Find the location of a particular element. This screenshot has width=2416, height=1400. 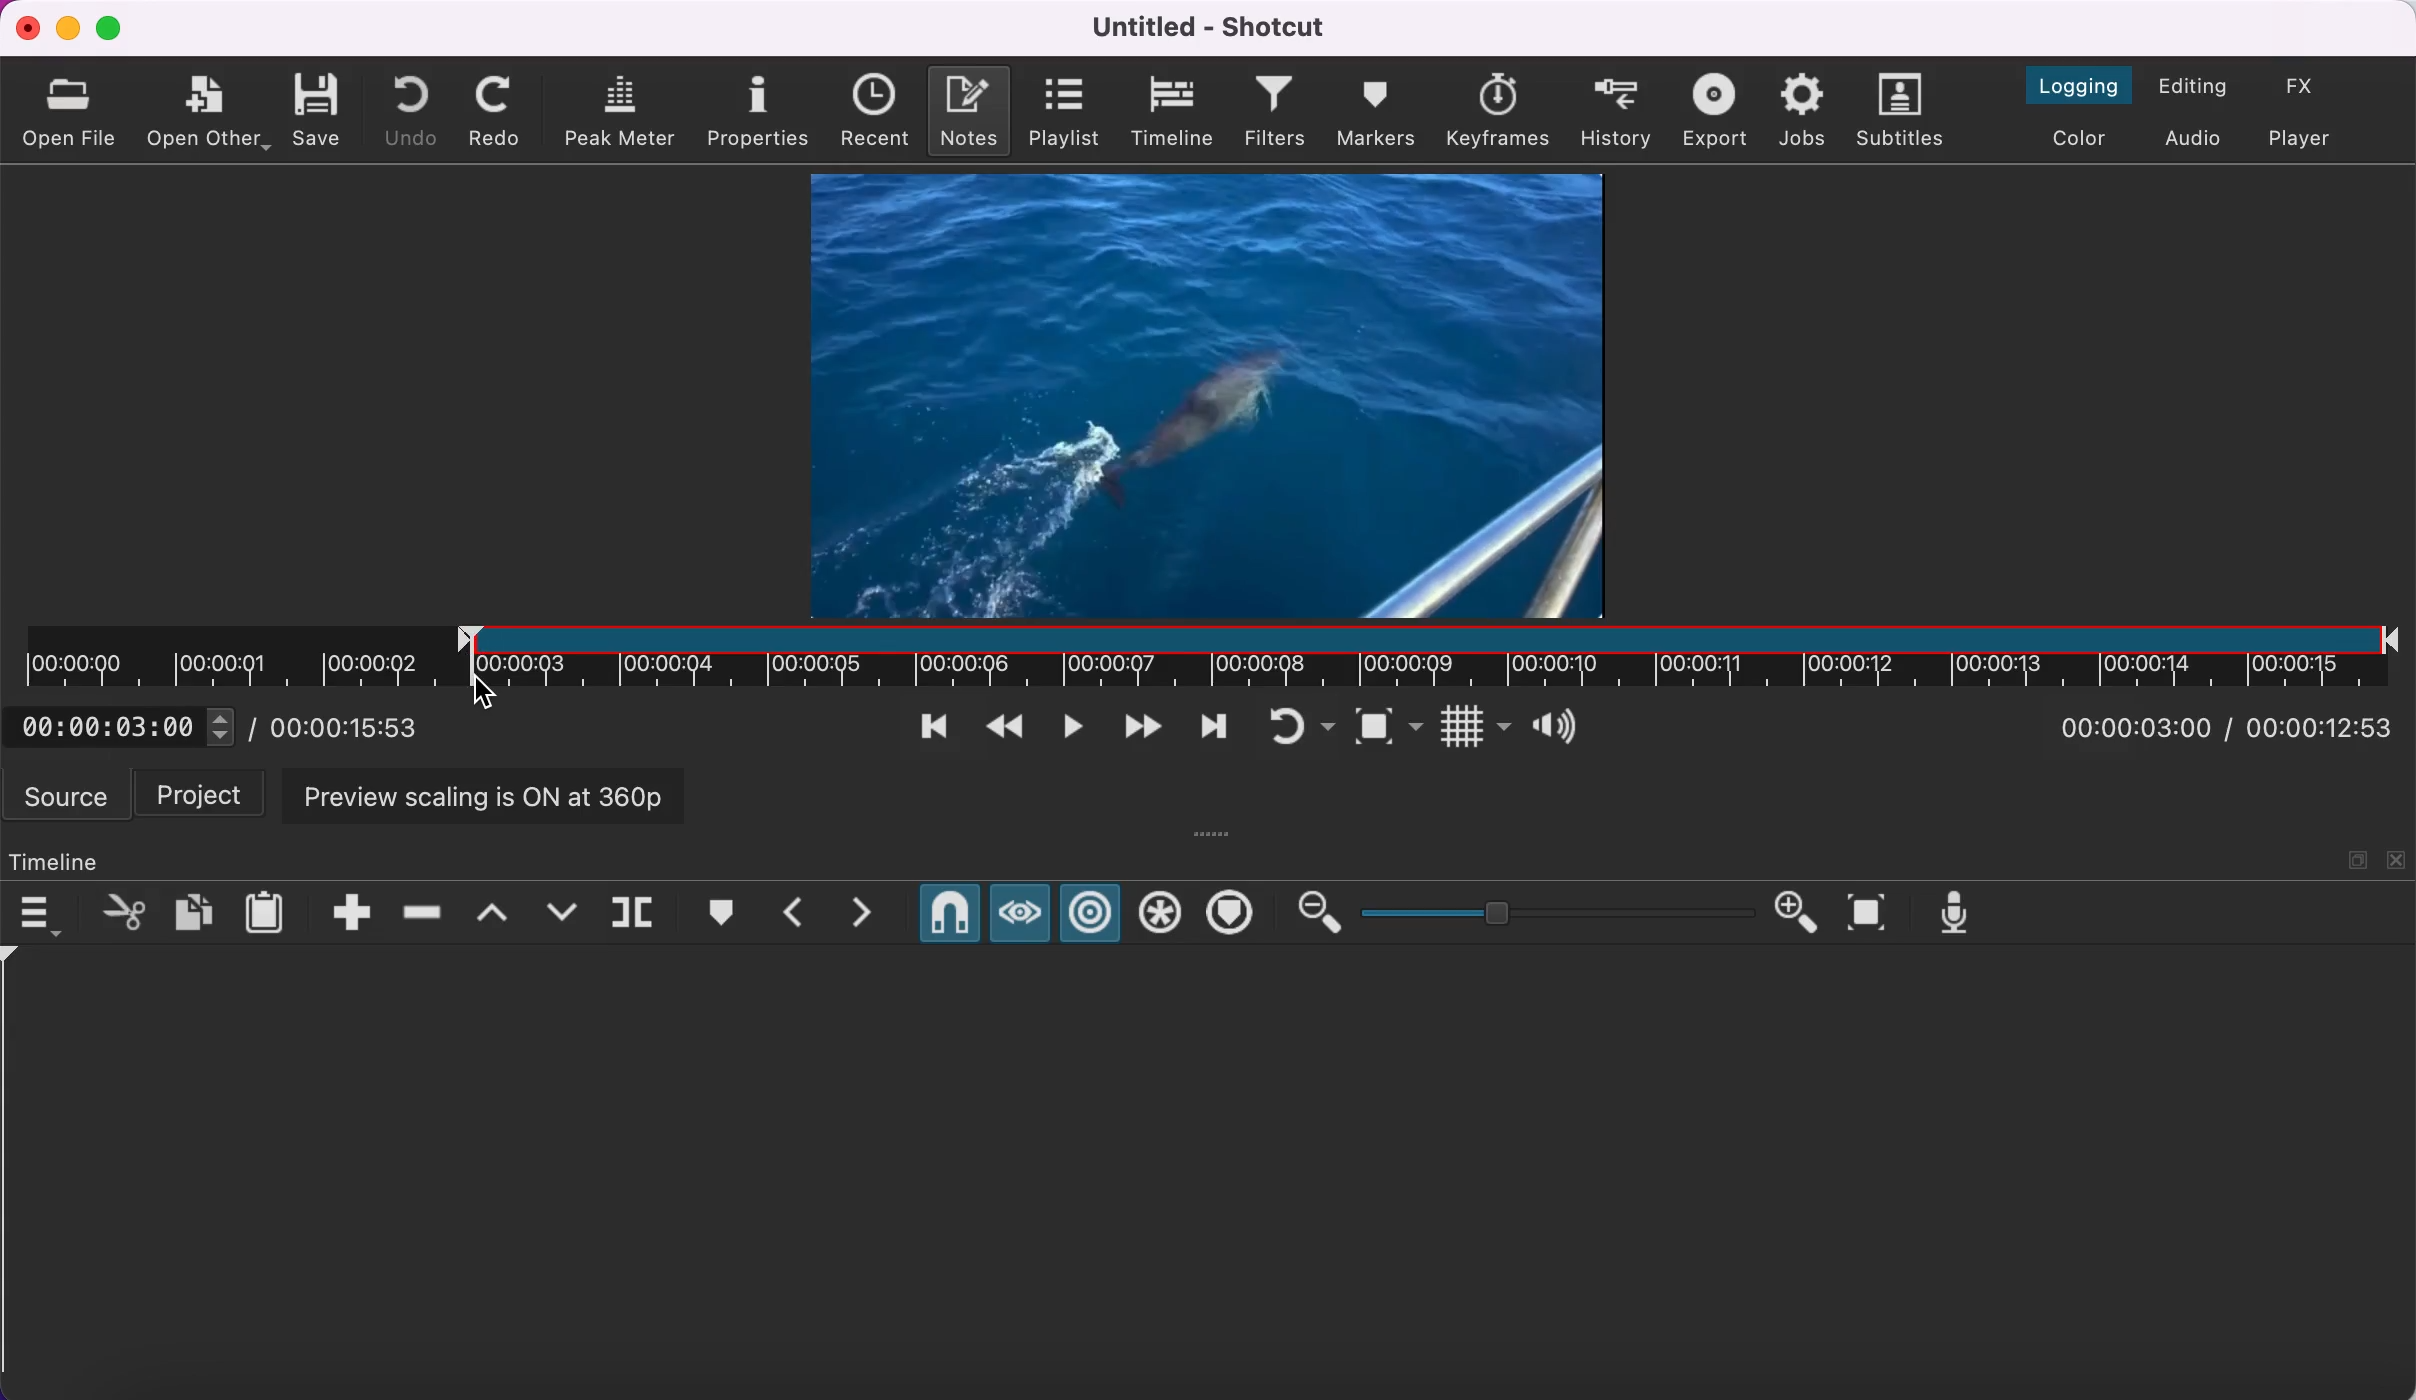

redo is located at coordinates (500, 110).